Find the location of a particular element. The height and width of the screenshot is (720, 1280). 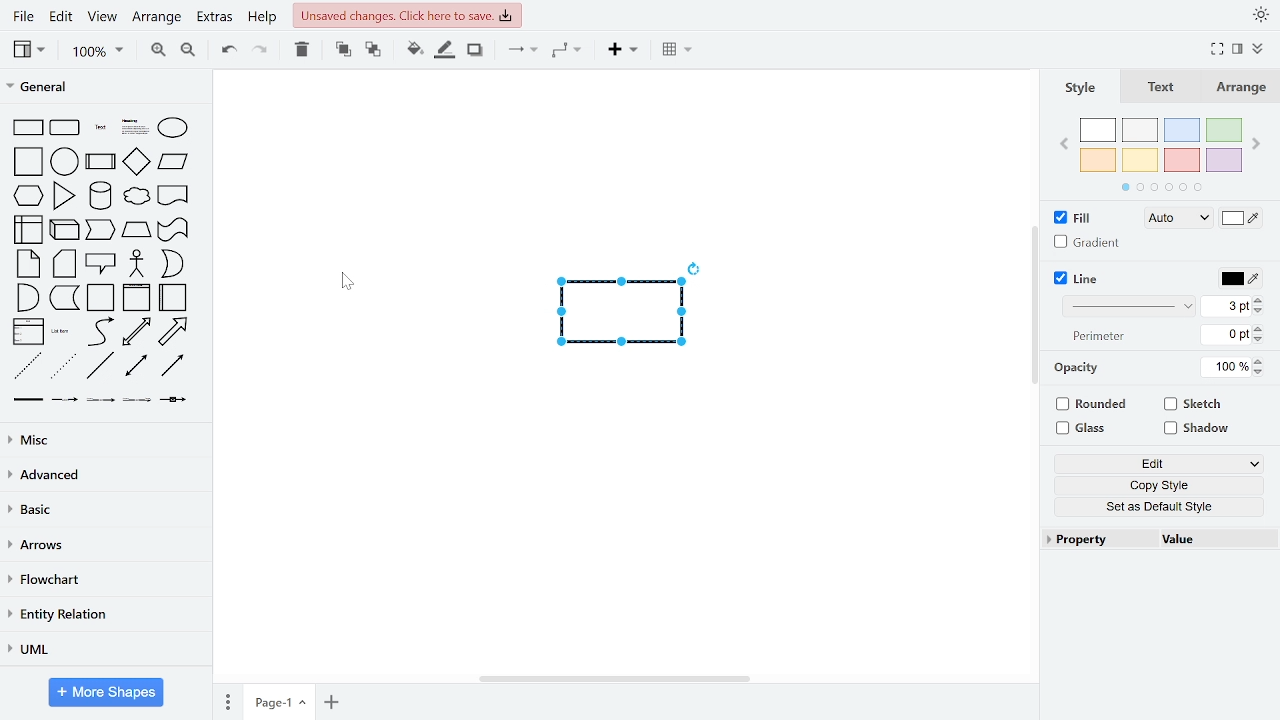

general shapes is located at coordinates (173, 400).